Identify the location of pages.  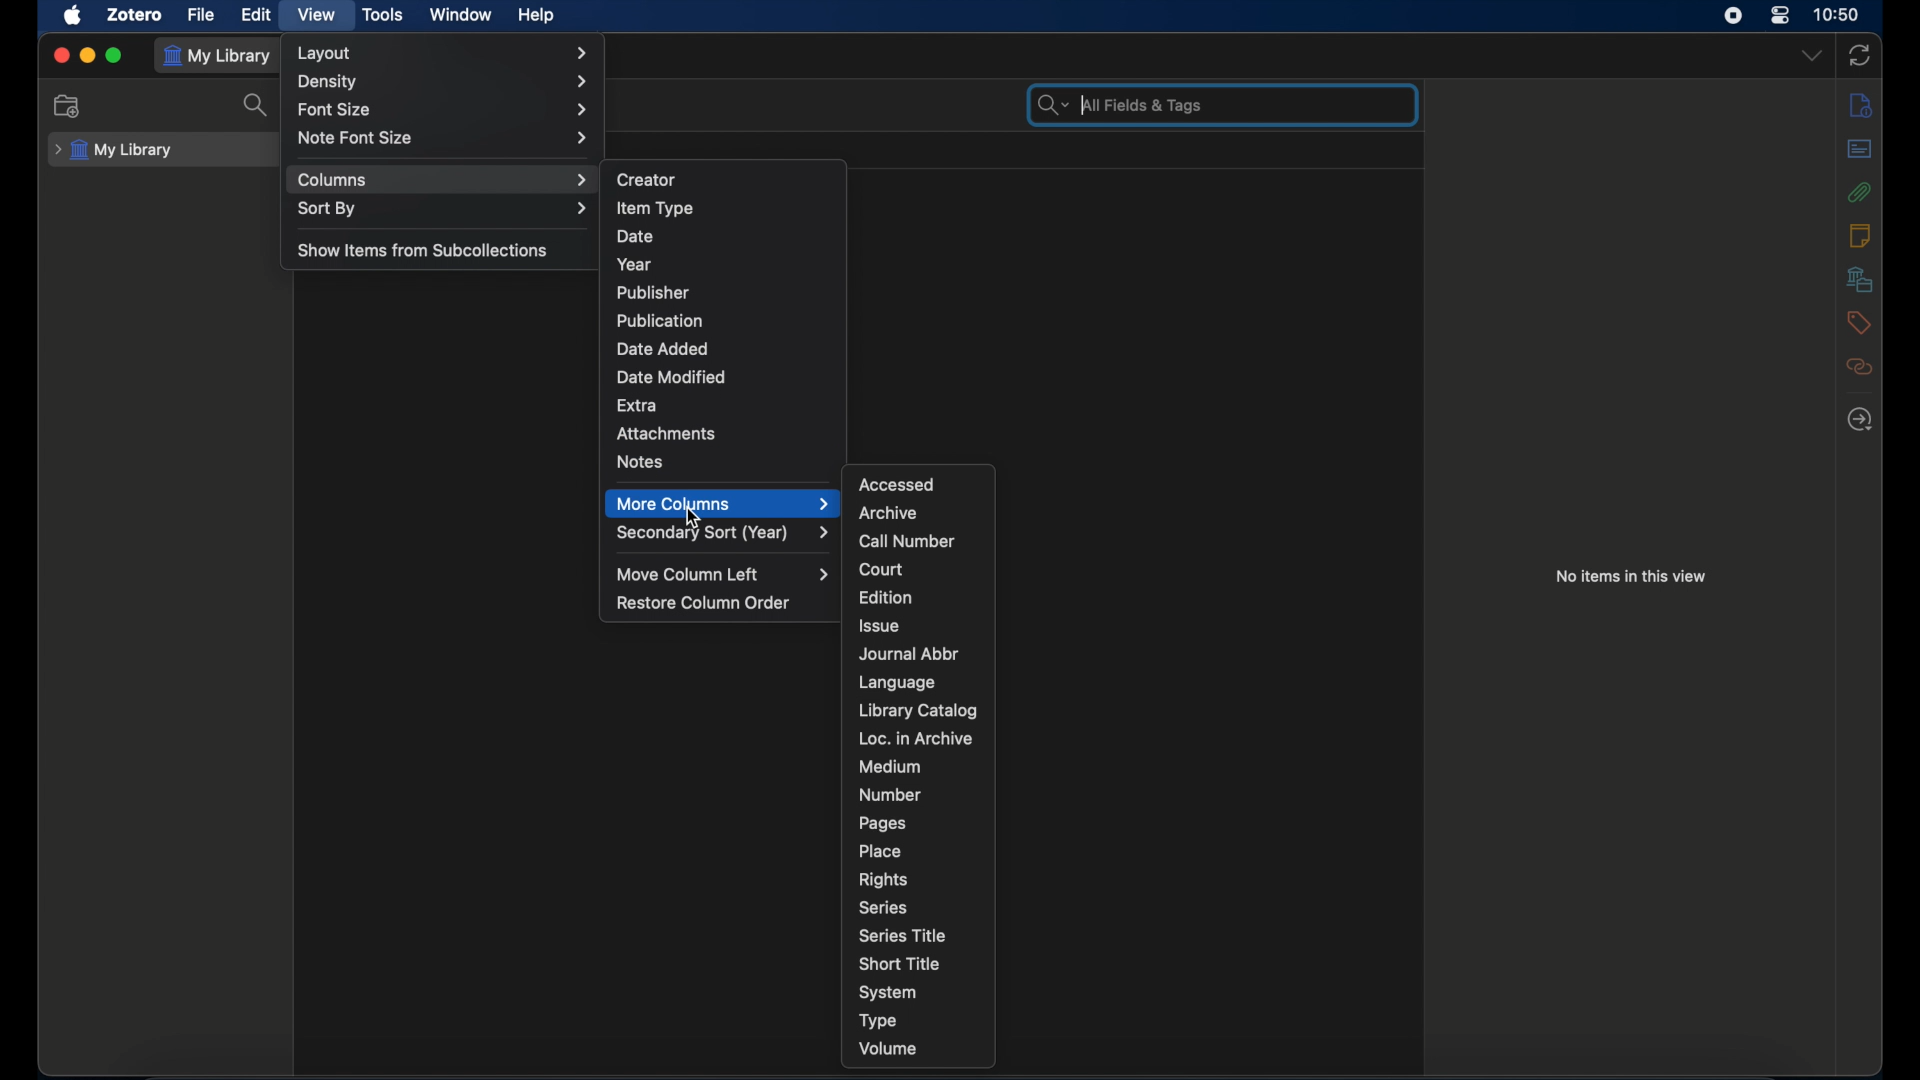
(882, 823).